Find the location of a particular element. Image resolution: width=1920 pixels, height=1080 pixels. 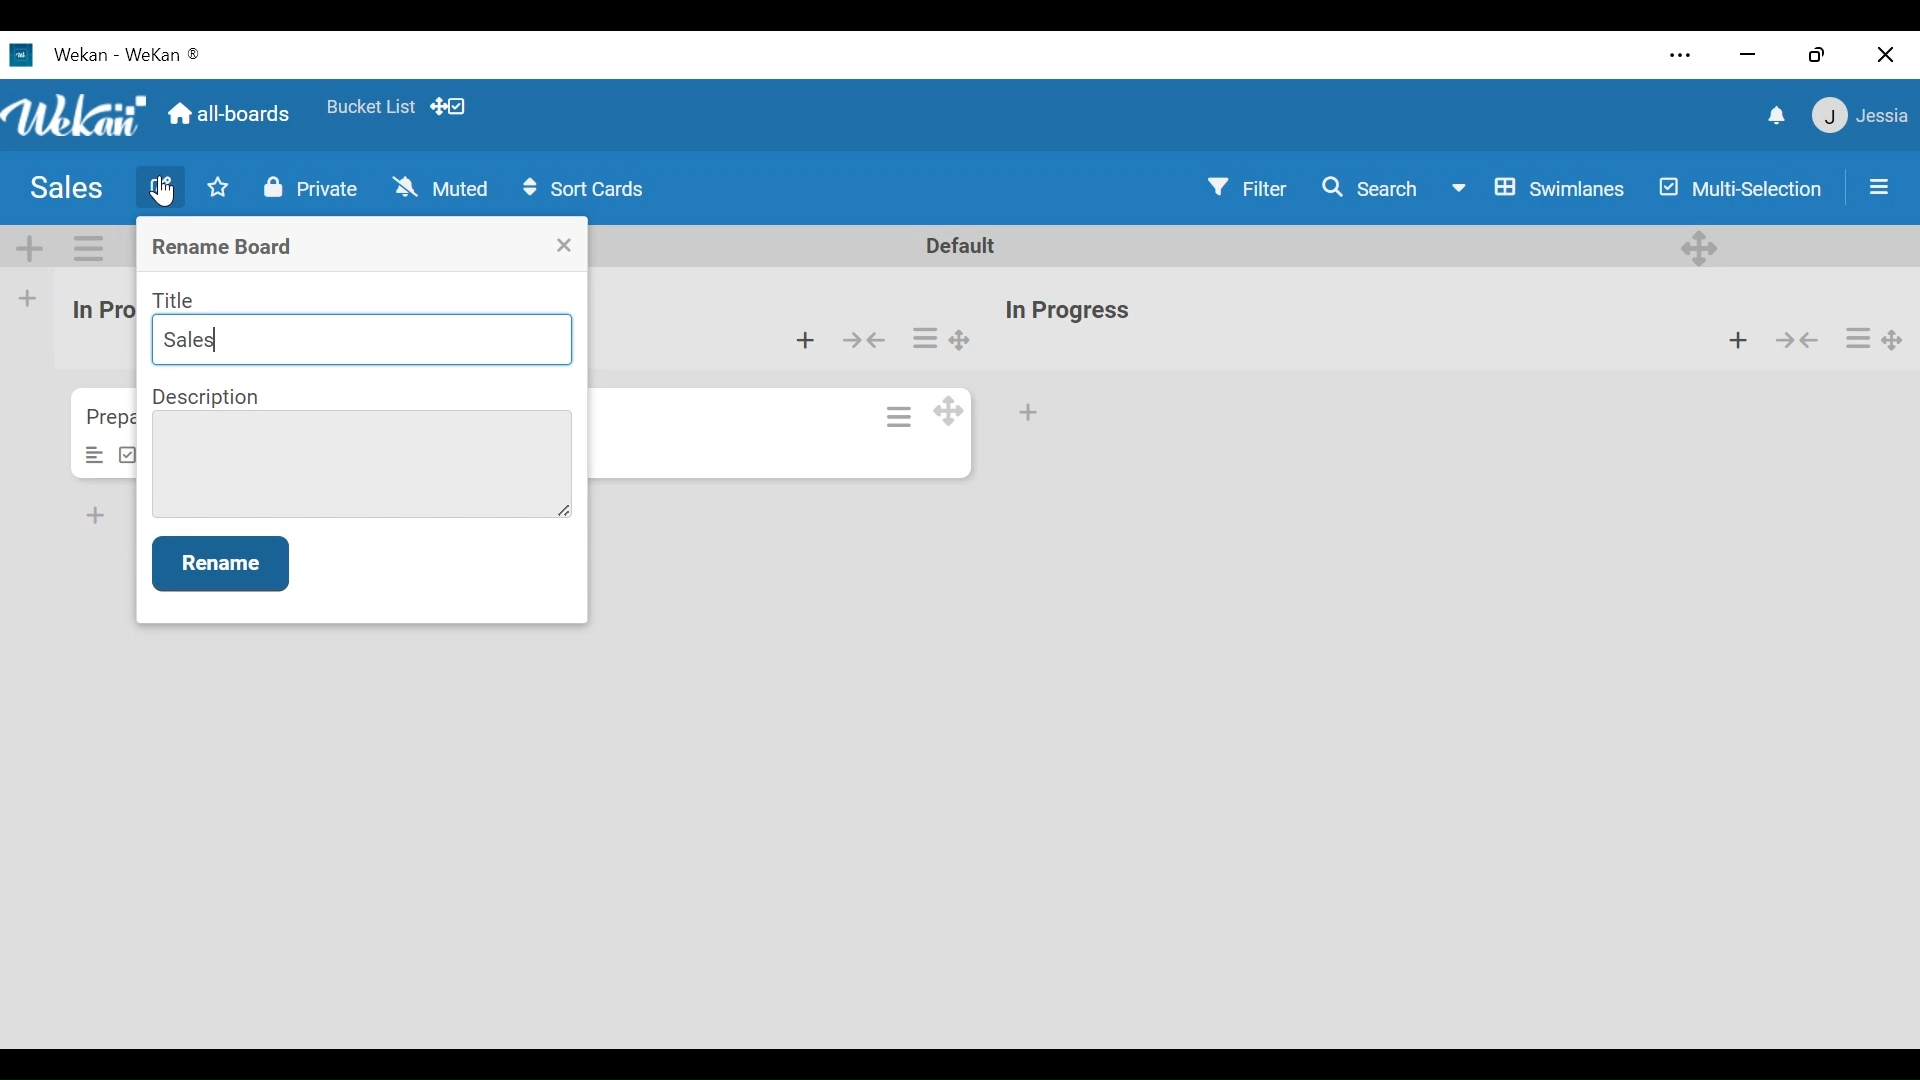

desktop drag handles is located at coordinates (1700, 248).